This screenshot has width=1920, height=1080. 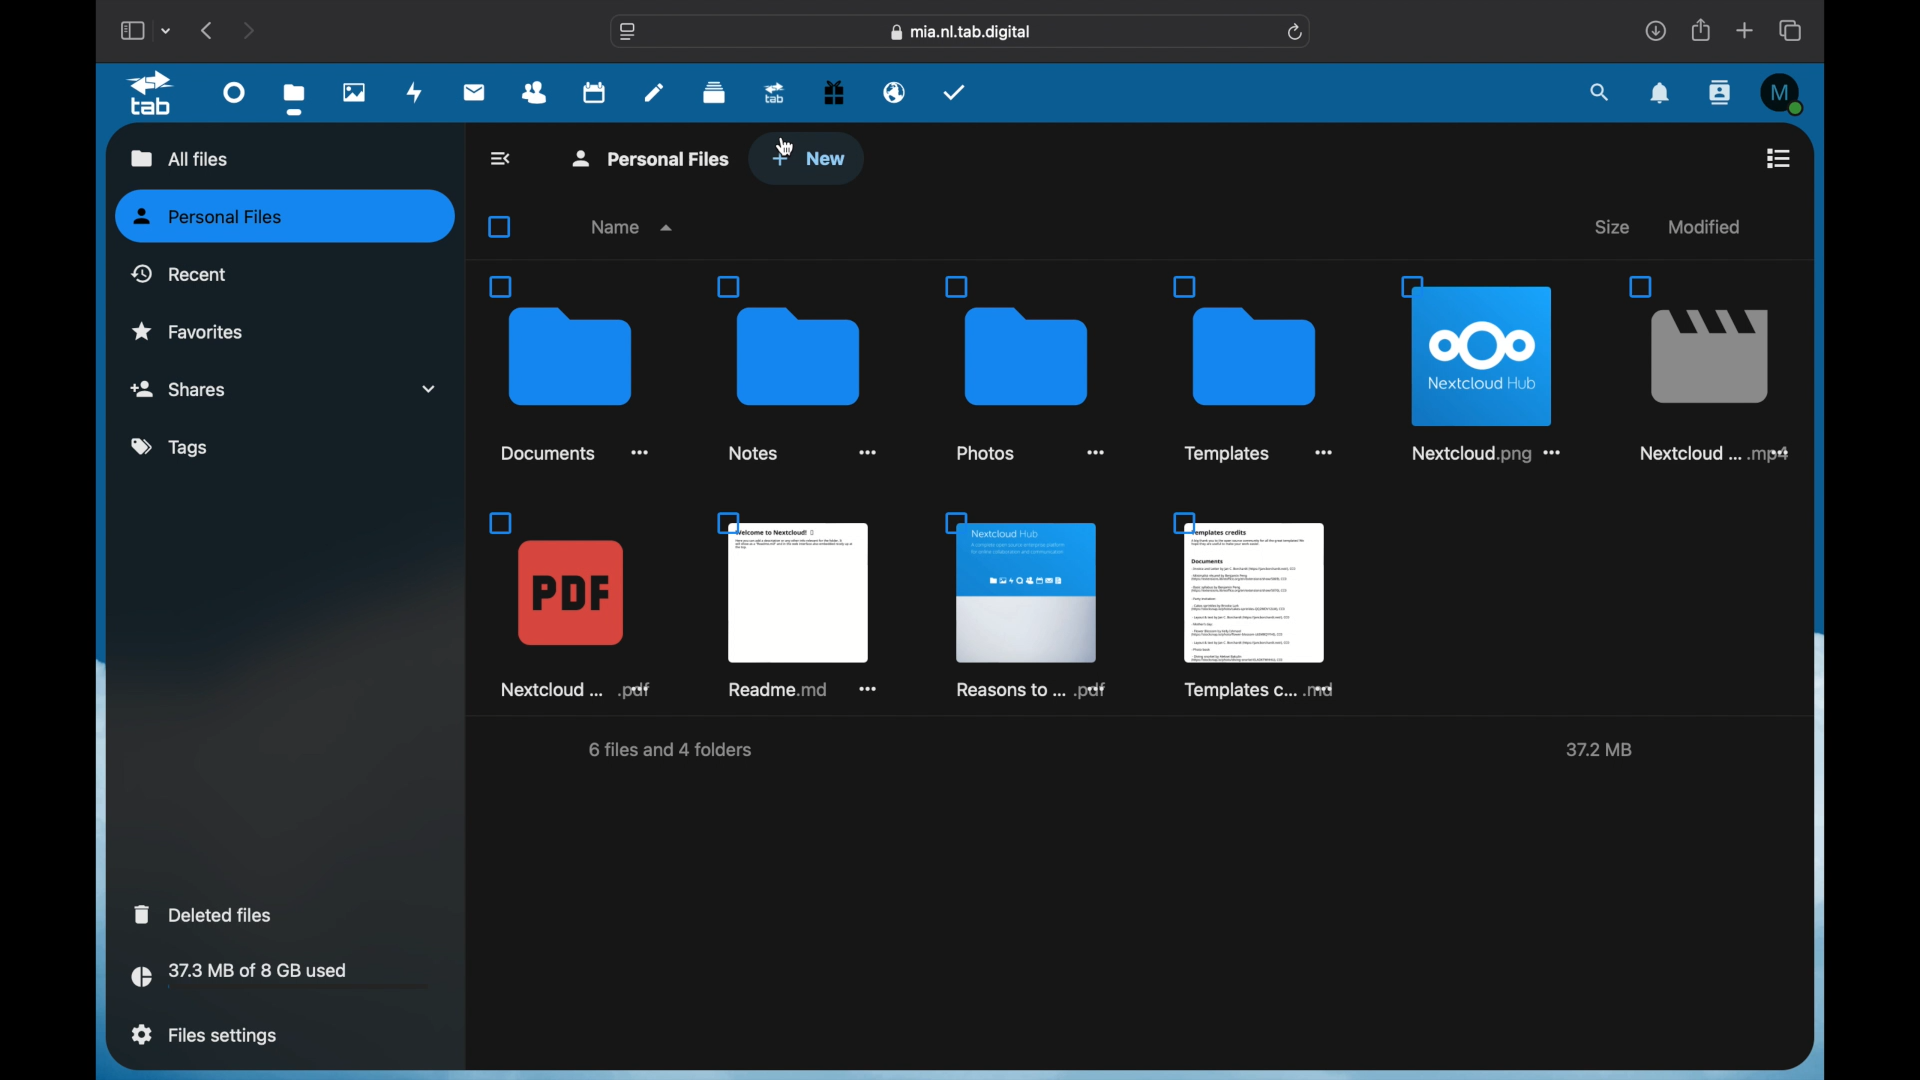 What do you see at coordinates (1601, 94) in the screenshot?
I see `search` at bounding box center [1601, 94].